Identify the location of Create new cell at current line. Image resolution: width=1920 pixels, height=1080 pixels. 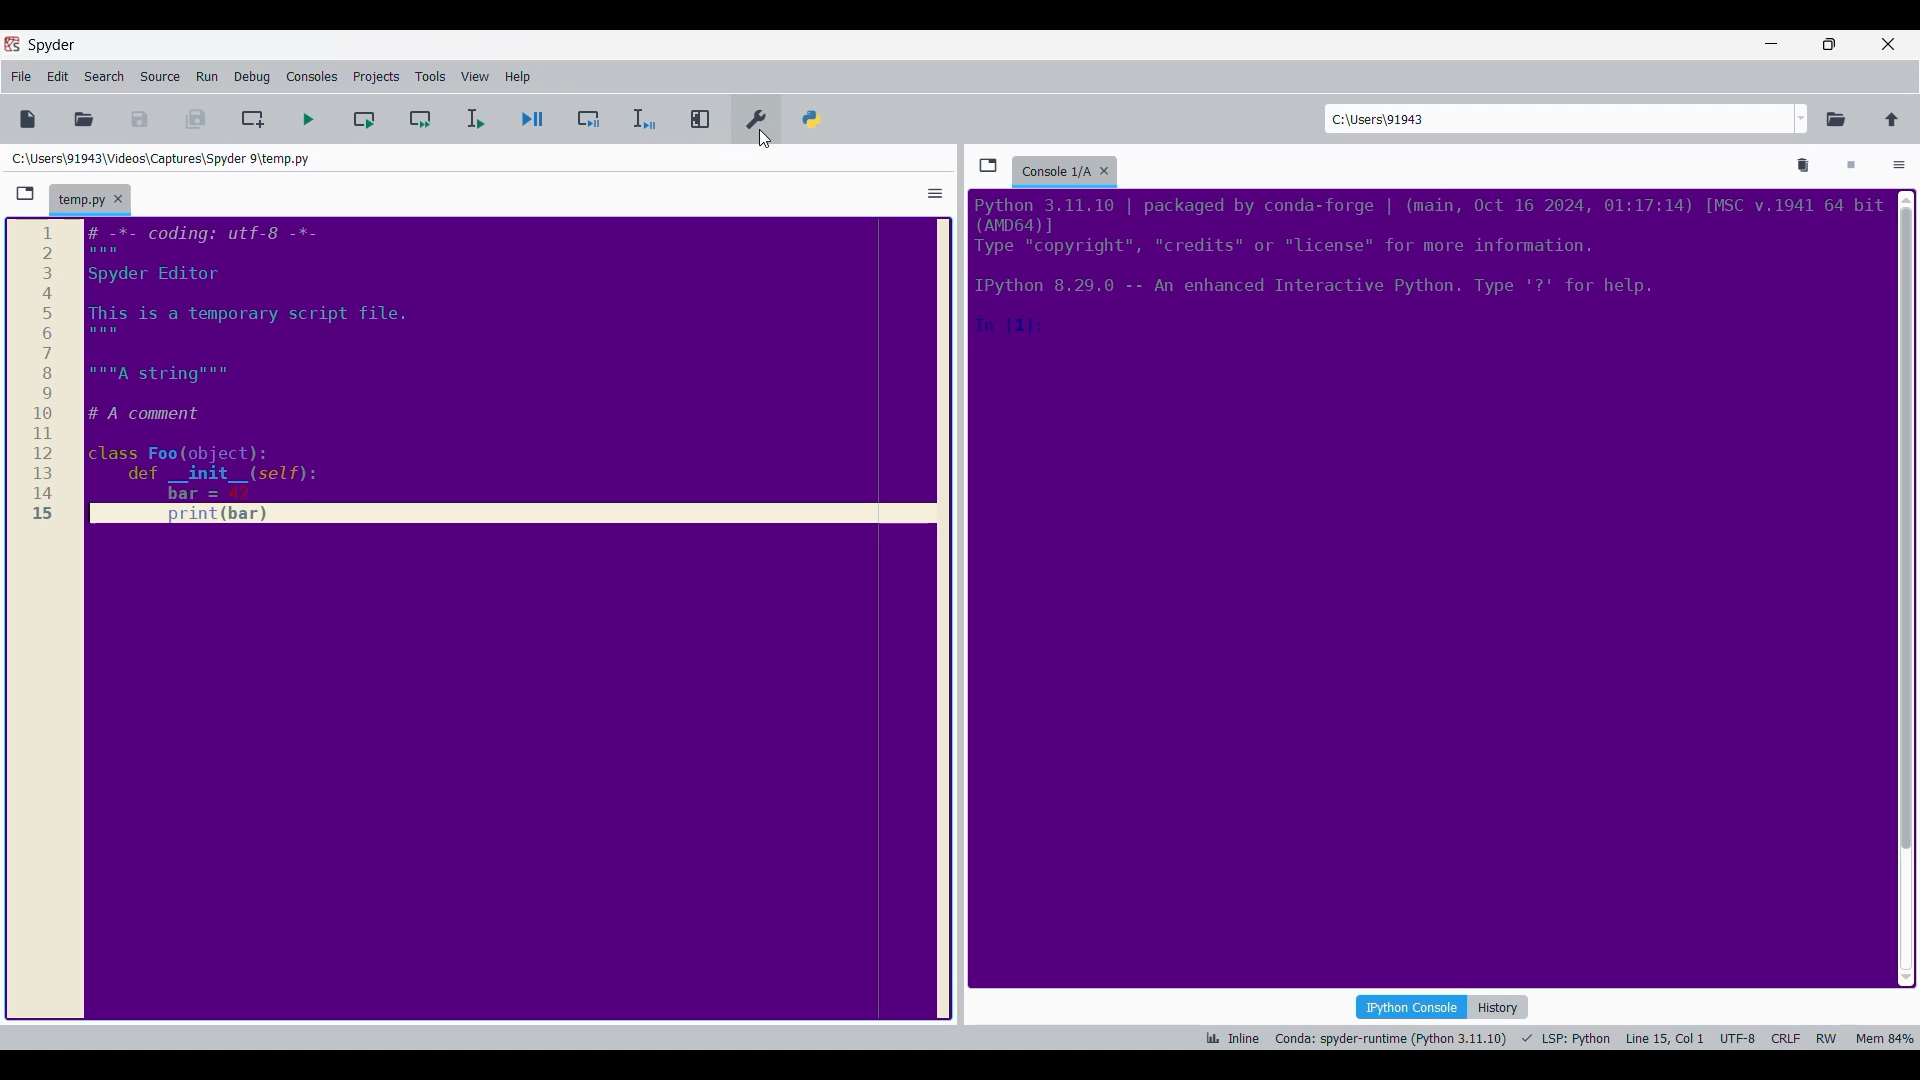
(253, 119).